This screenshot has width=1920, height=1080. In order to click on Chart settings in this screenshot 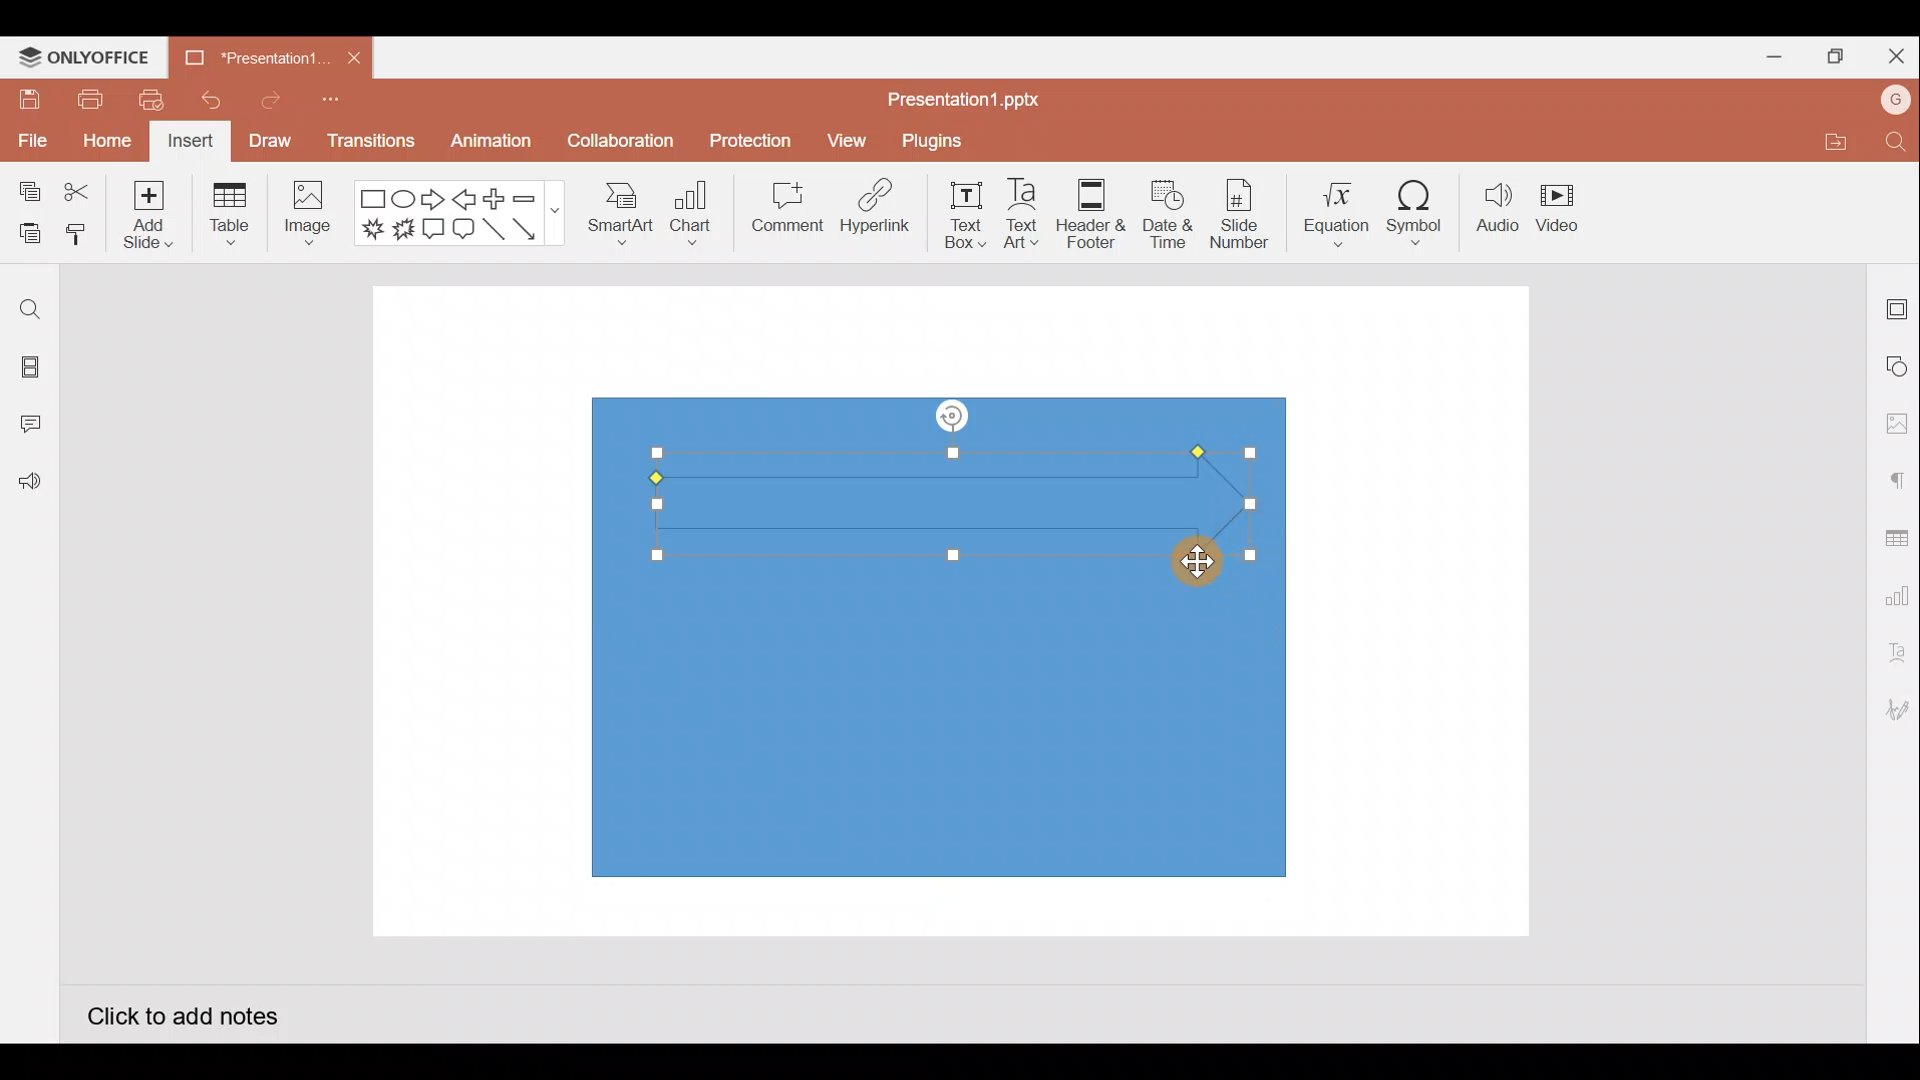, I will do `click(1894, 592)`.